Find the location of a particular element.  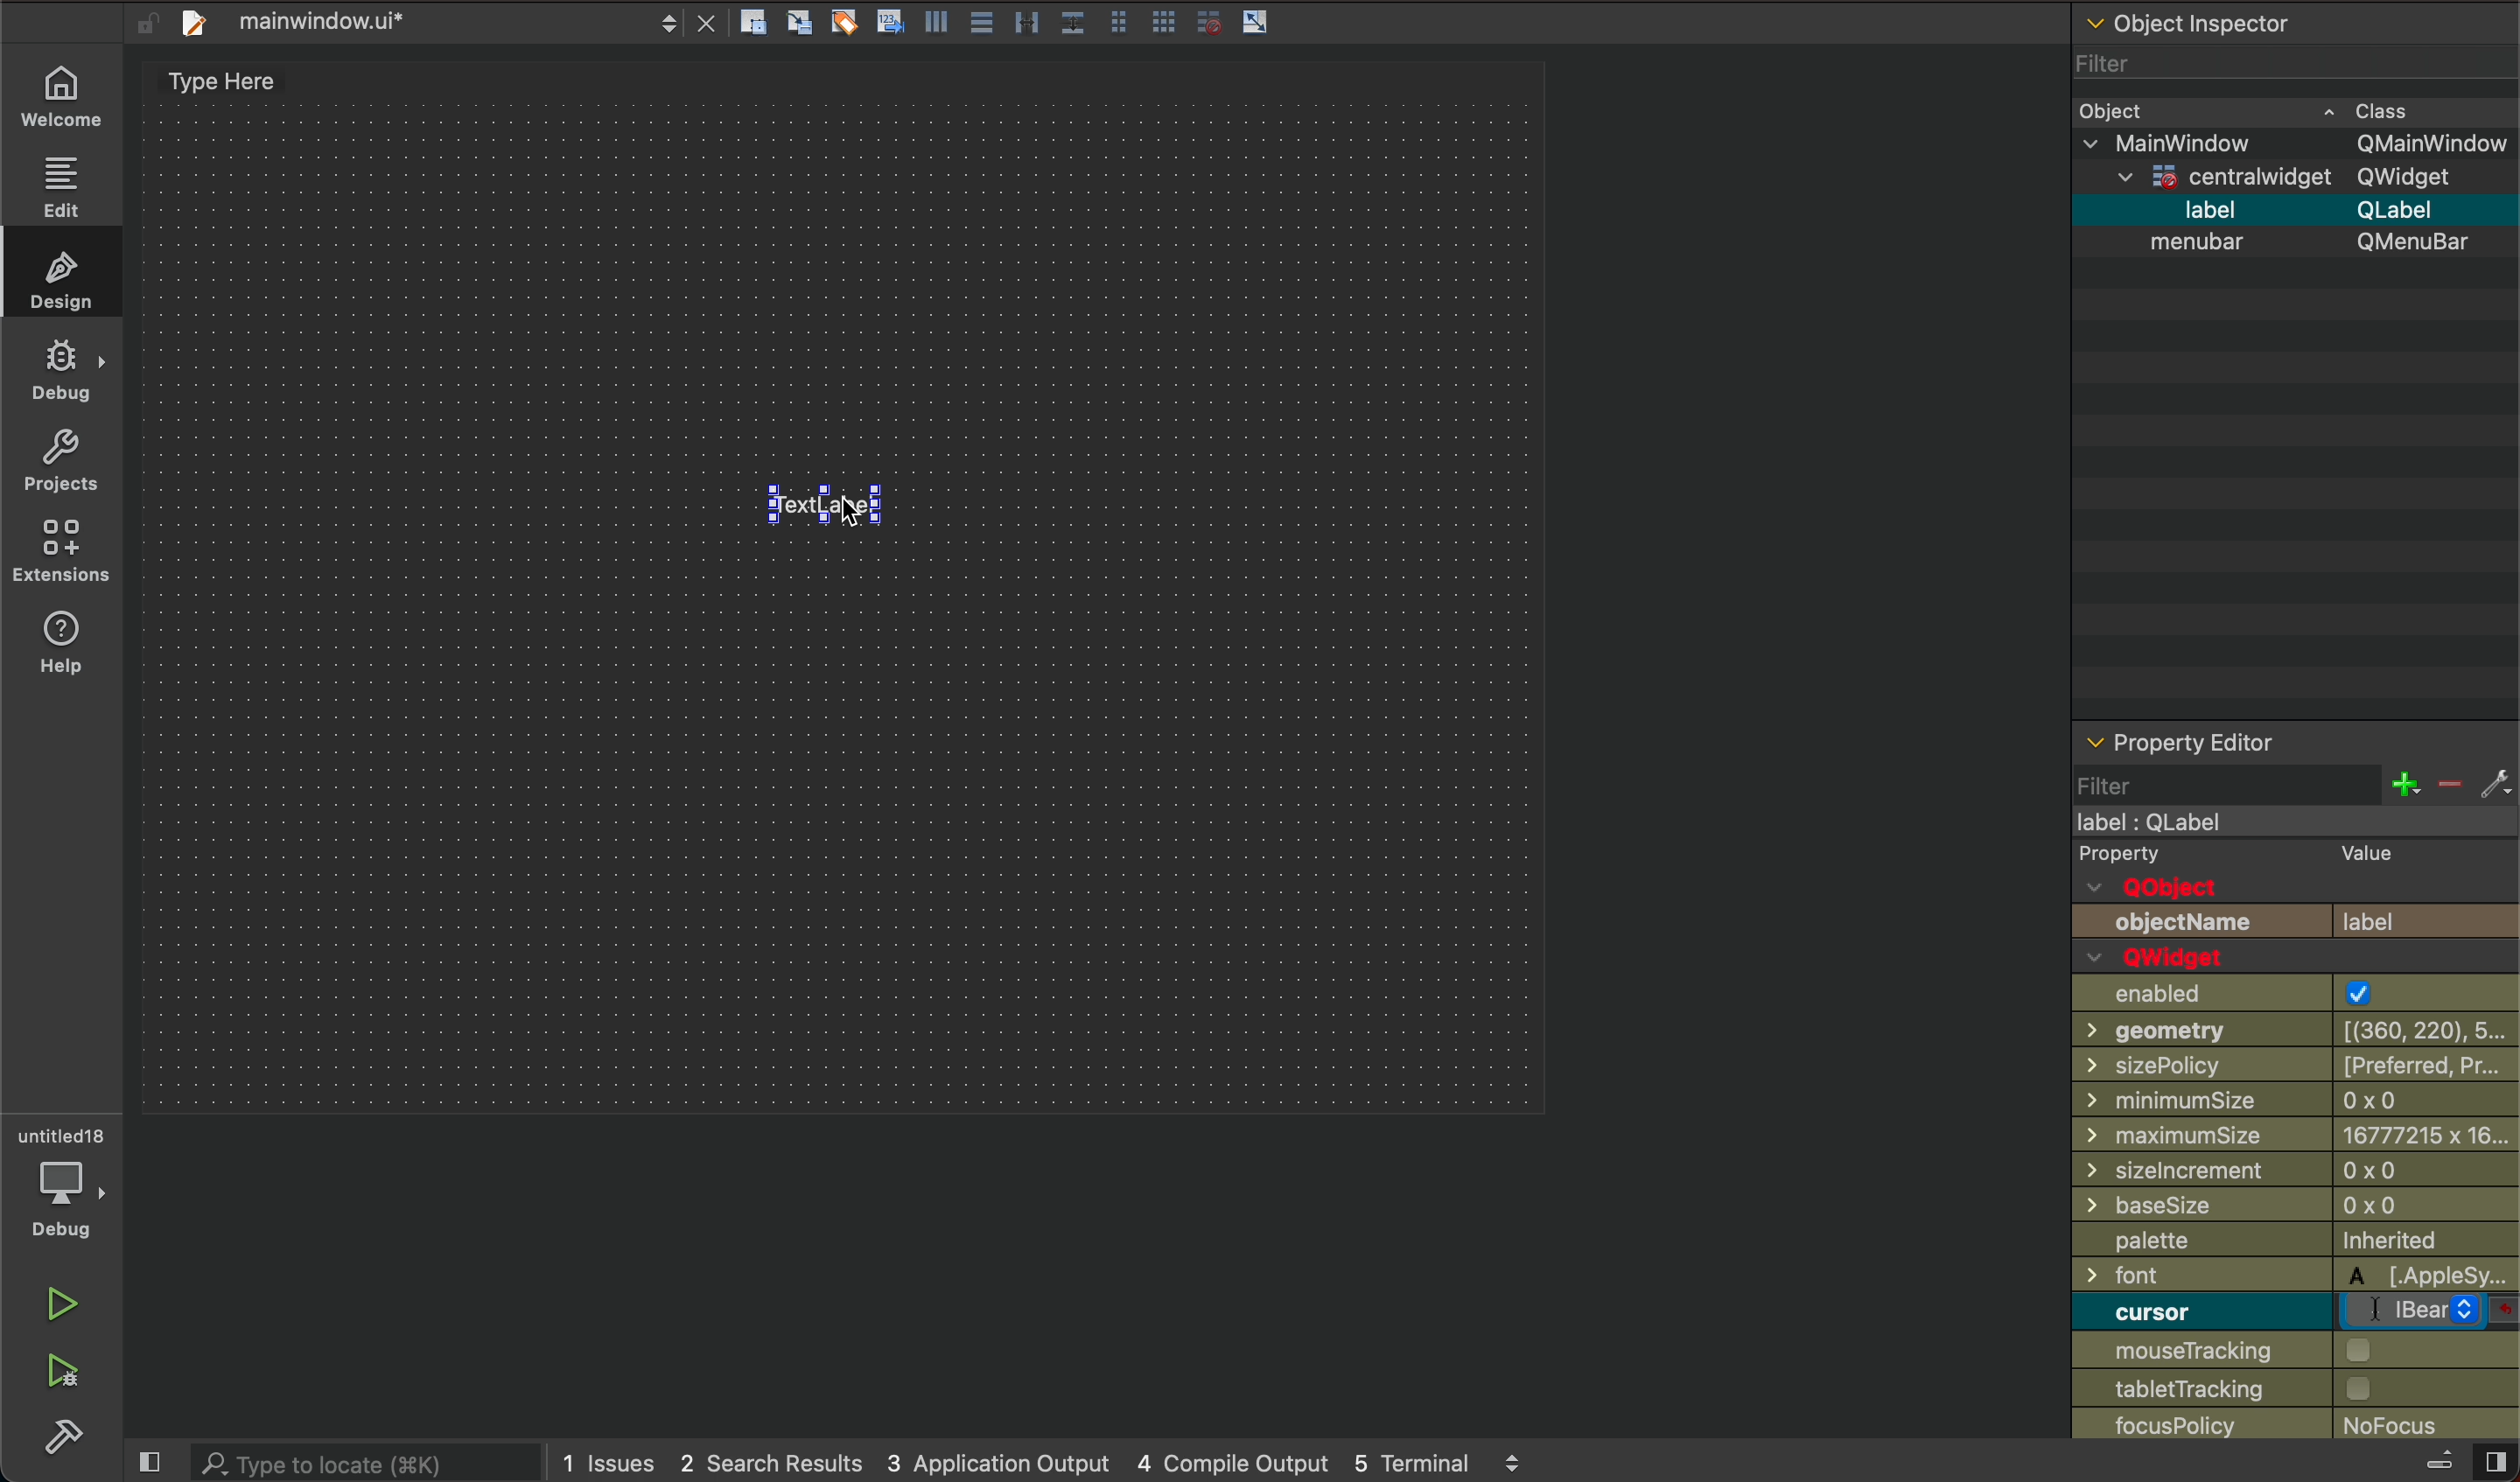

search is located at coordinates (366, 1461).